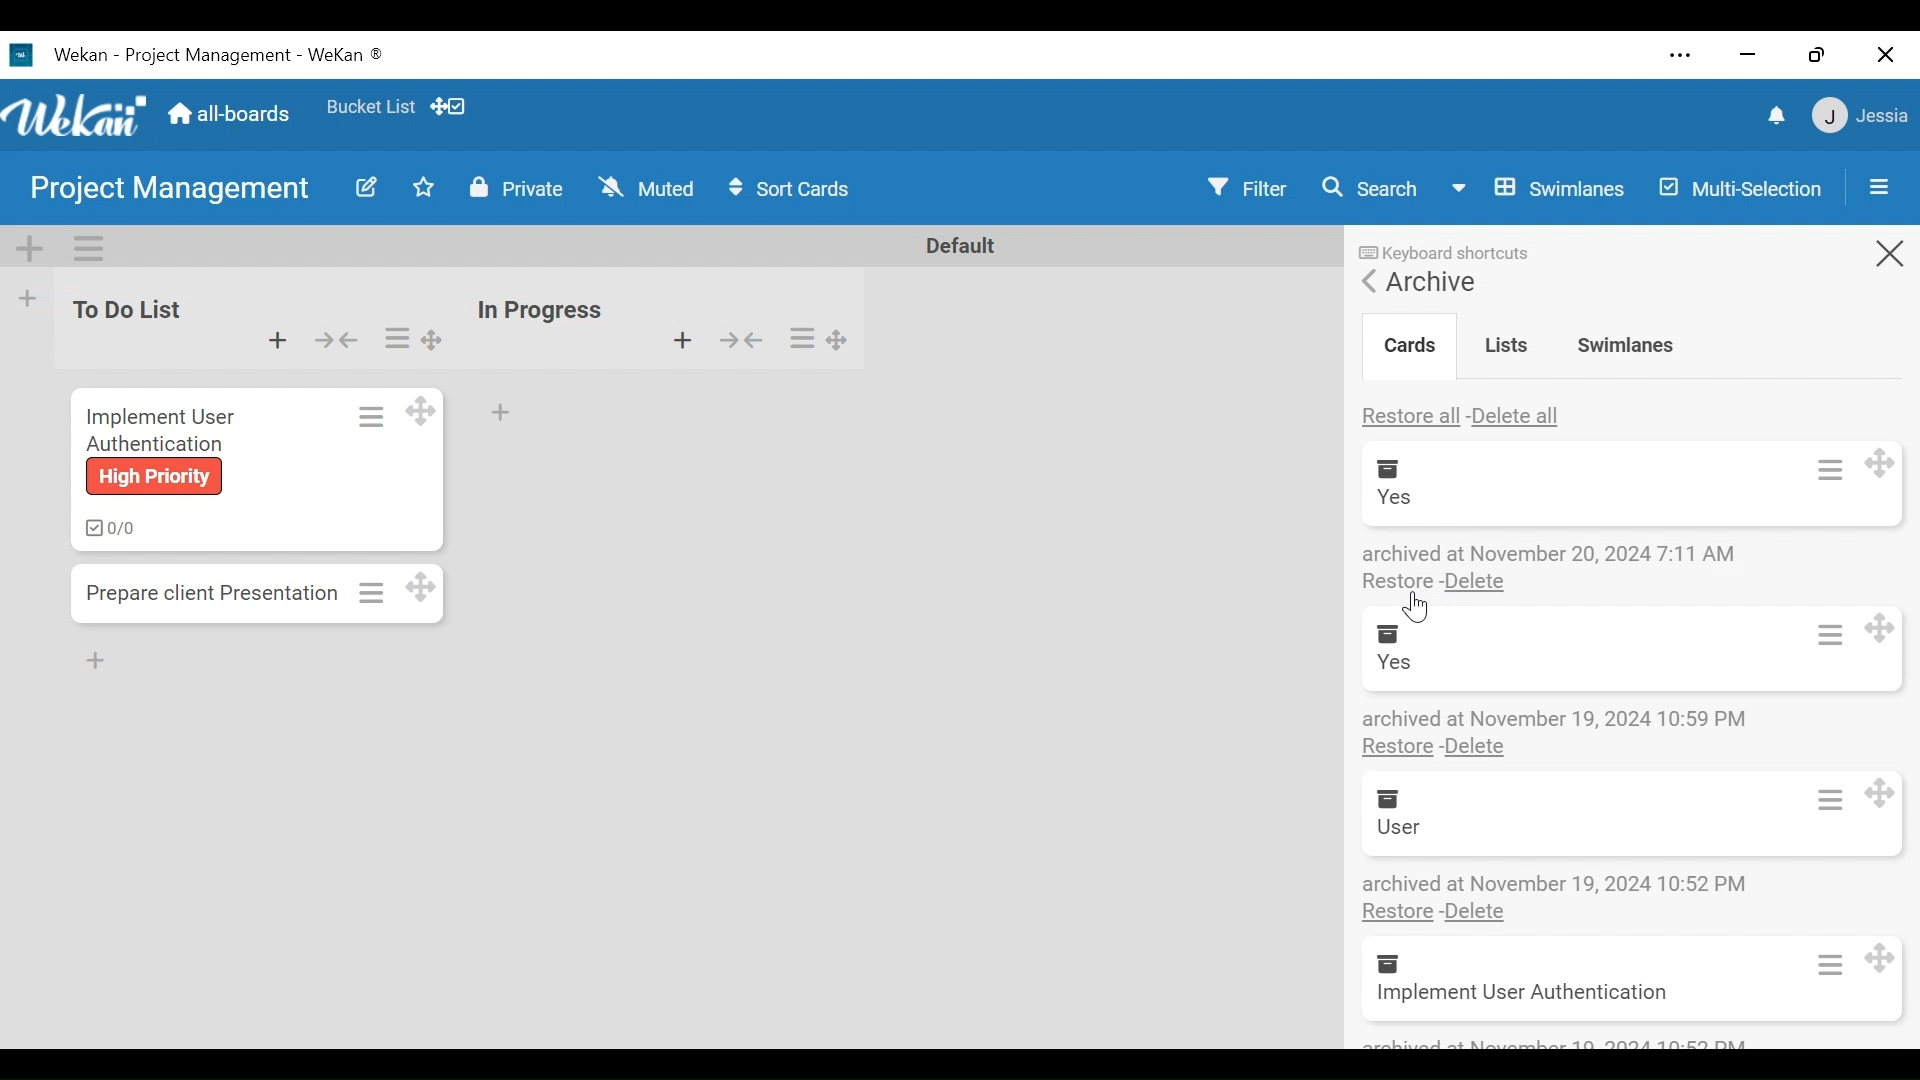  Describe the element at coordinates (448, 106) in the screenshot. I see `show/hide Desktop drag handles` at that location.